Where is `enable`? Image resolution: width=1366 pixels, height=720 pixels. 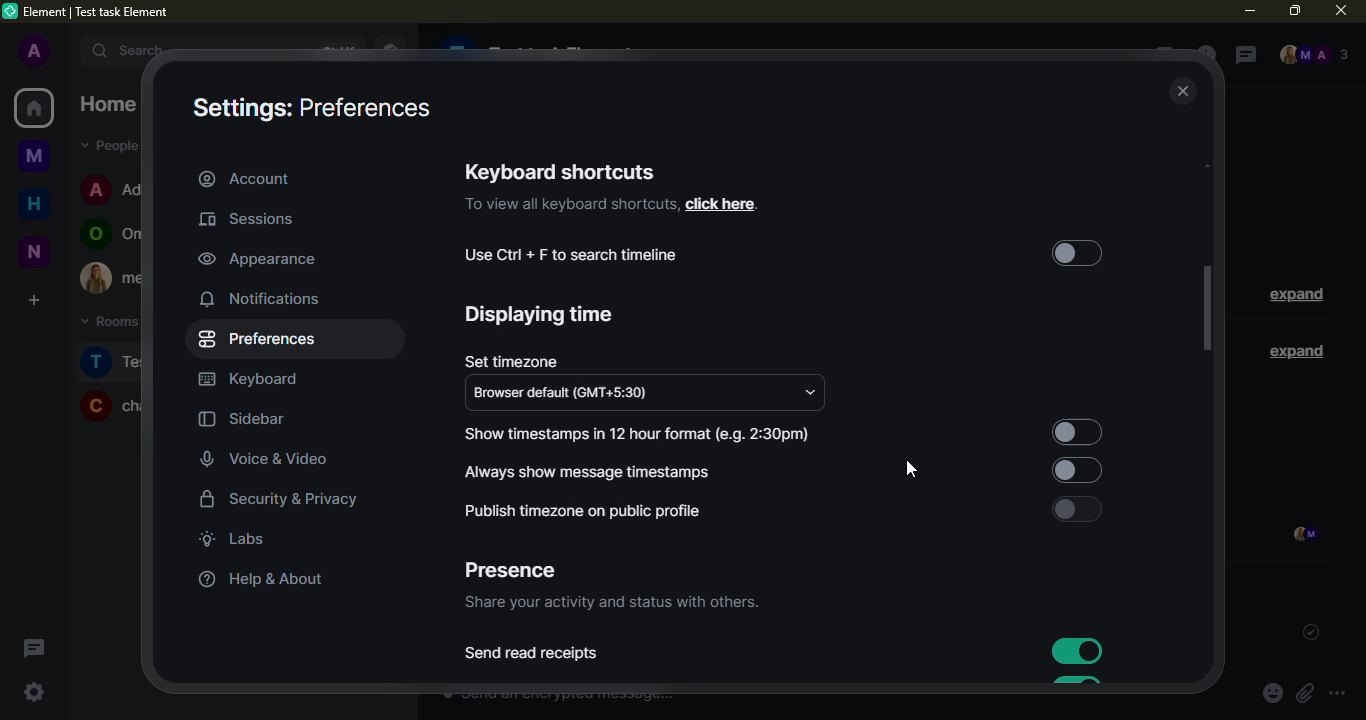
enable is located at coordinates (1073, 469).